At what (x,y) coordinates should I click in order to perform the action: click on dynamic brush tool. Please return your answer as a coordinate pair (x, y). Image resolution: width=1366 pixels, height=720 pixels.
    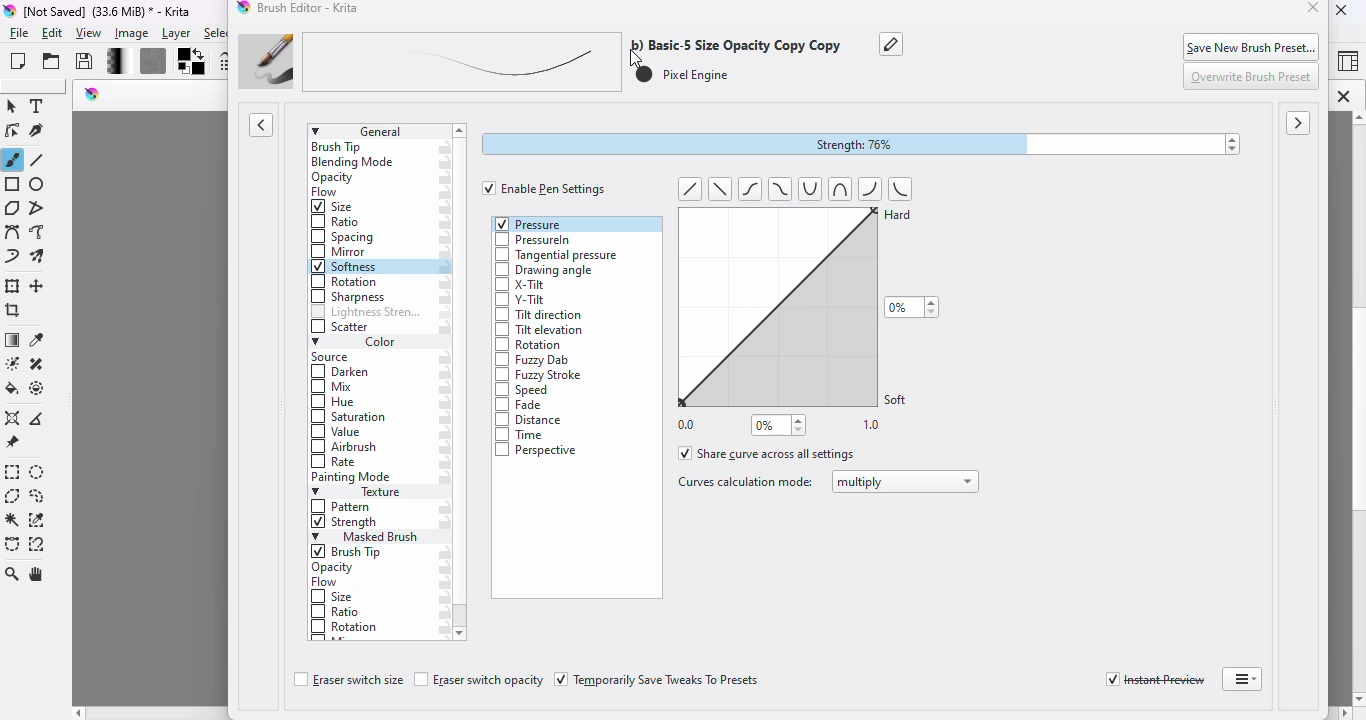
    Looking at the image, I should click on (12, 258).